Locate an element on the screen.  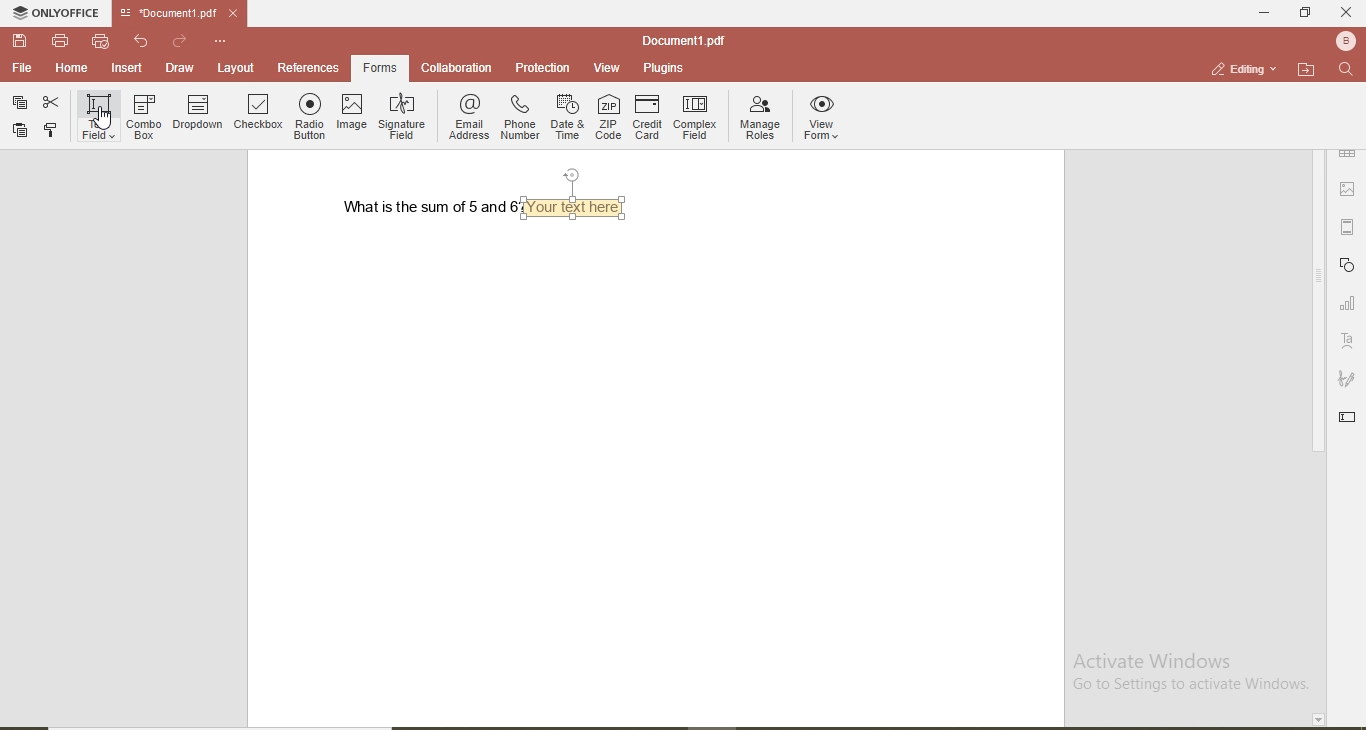
paste is located at coordinates (19, 130).